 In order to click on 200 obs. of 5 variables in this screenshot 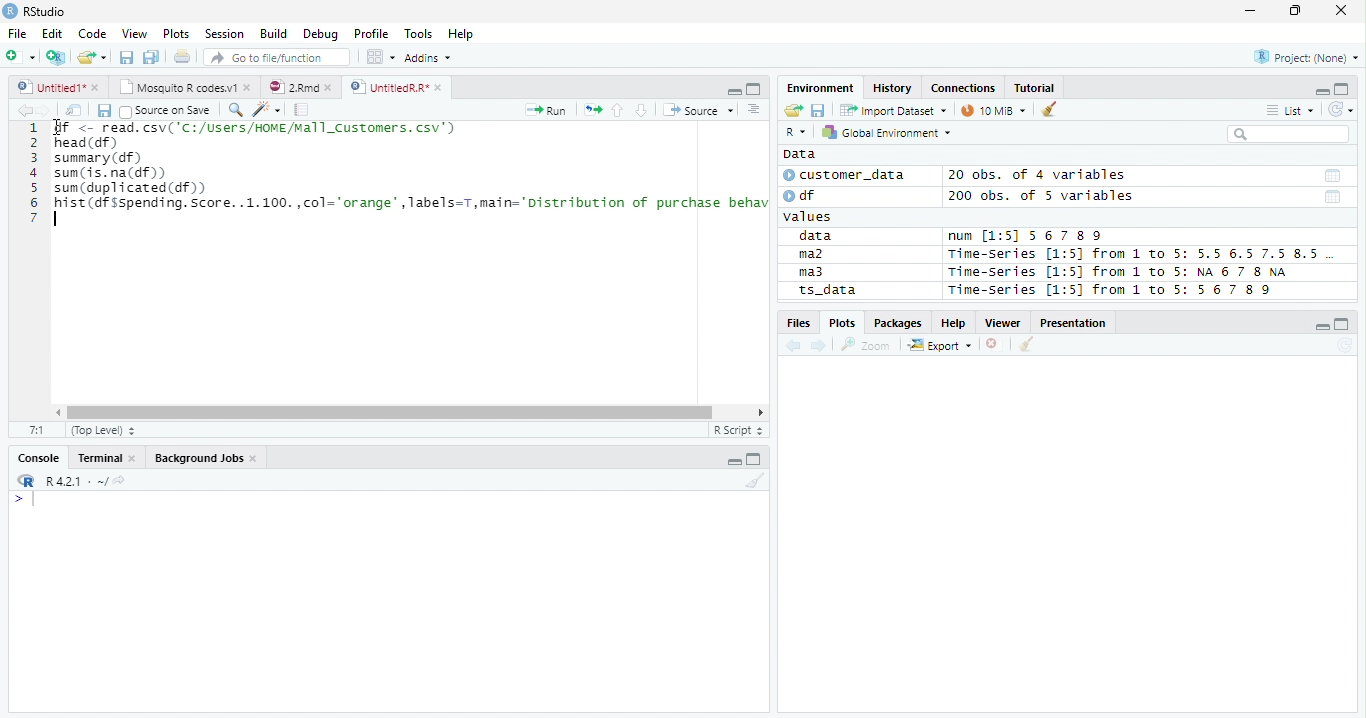, I will do `click(1038, 198)`.